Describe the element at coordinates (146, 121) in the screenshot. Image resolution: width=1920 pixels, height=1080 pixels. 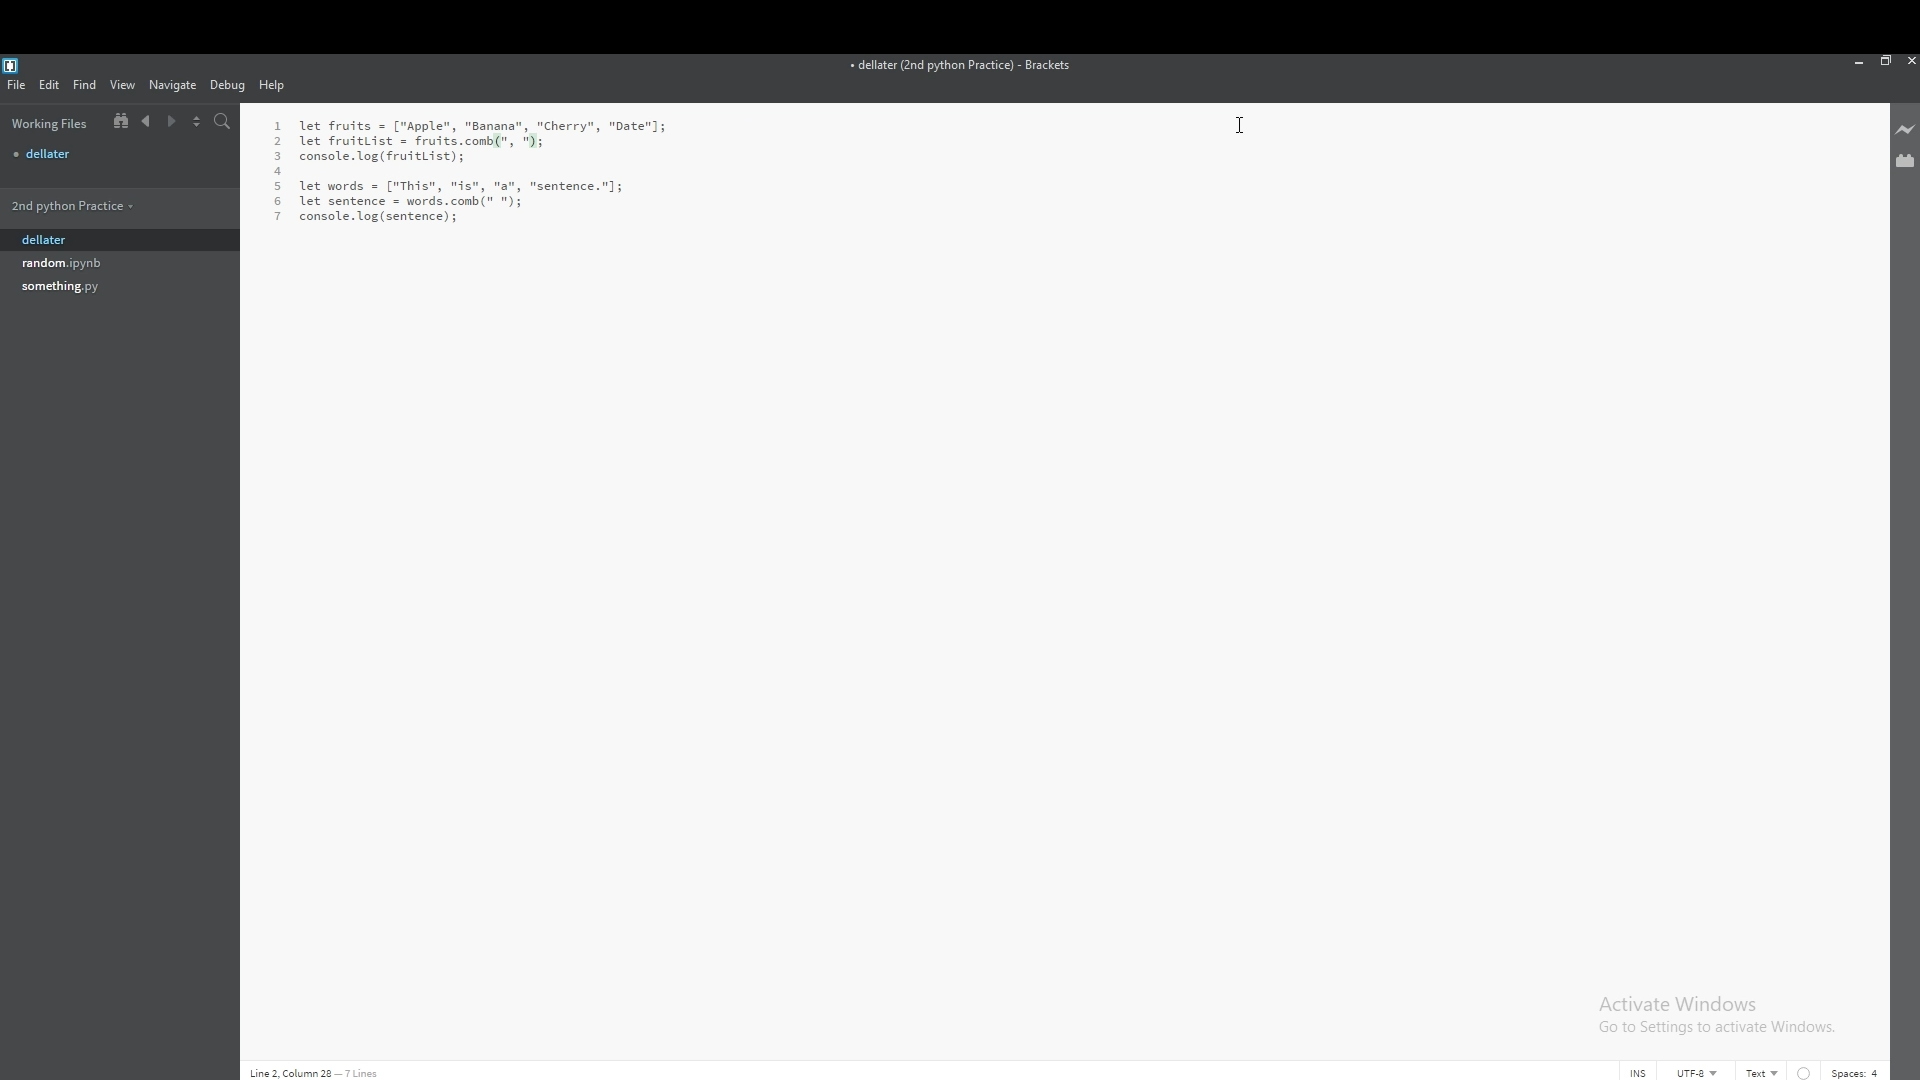
I see `previous` at that location.